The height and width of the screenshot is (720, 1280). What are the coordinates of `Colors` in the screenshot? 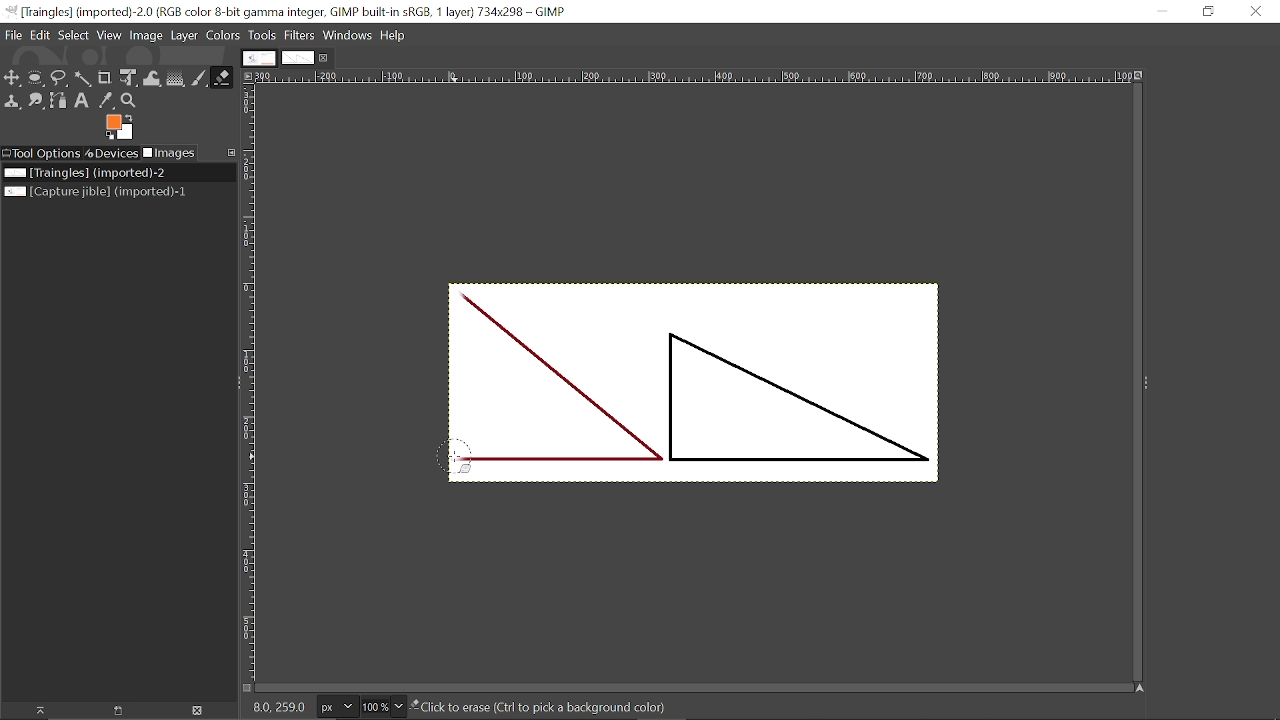 It's located at (222, 35).